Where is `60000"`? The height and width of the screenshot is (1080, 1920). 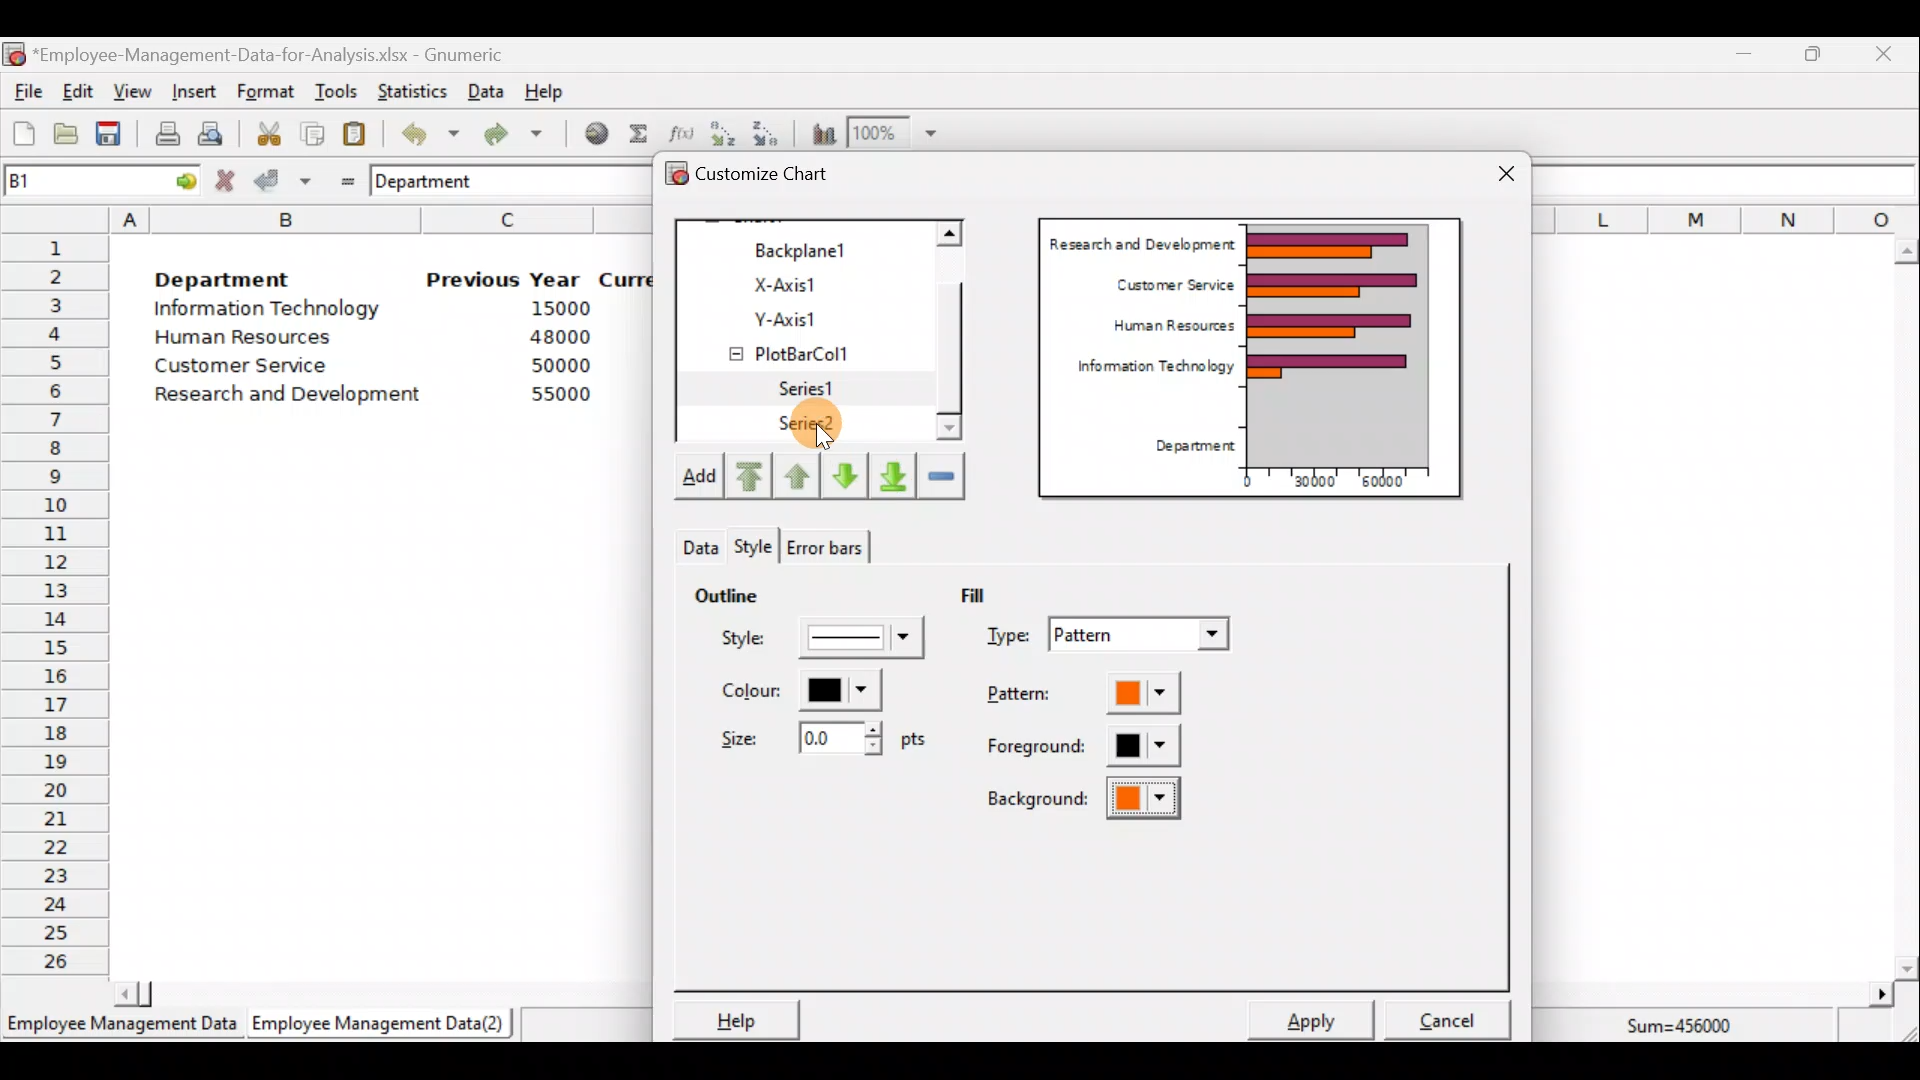 60000" is located at coordinates (1394, 484).